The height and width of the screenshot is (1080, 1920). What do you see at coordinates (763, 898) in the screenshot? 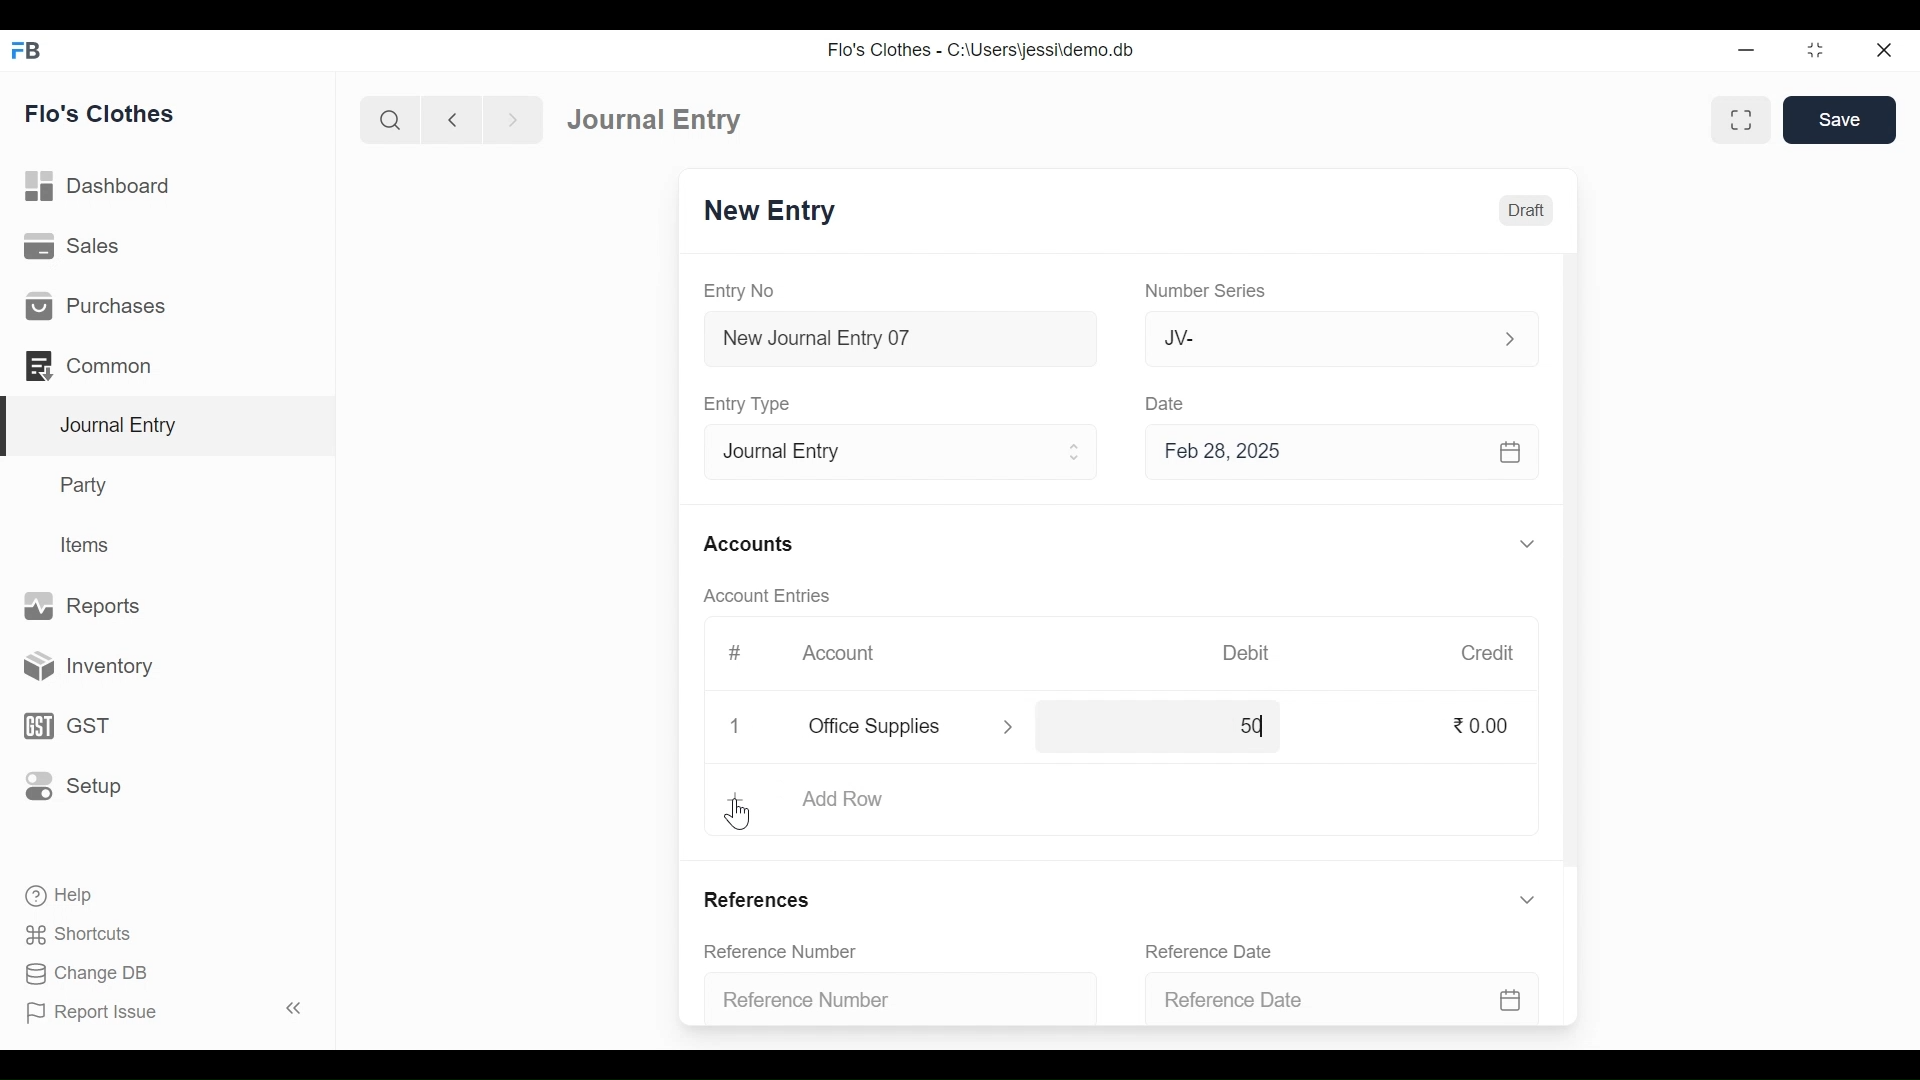
I see `References` at bounding box center [763, 898].